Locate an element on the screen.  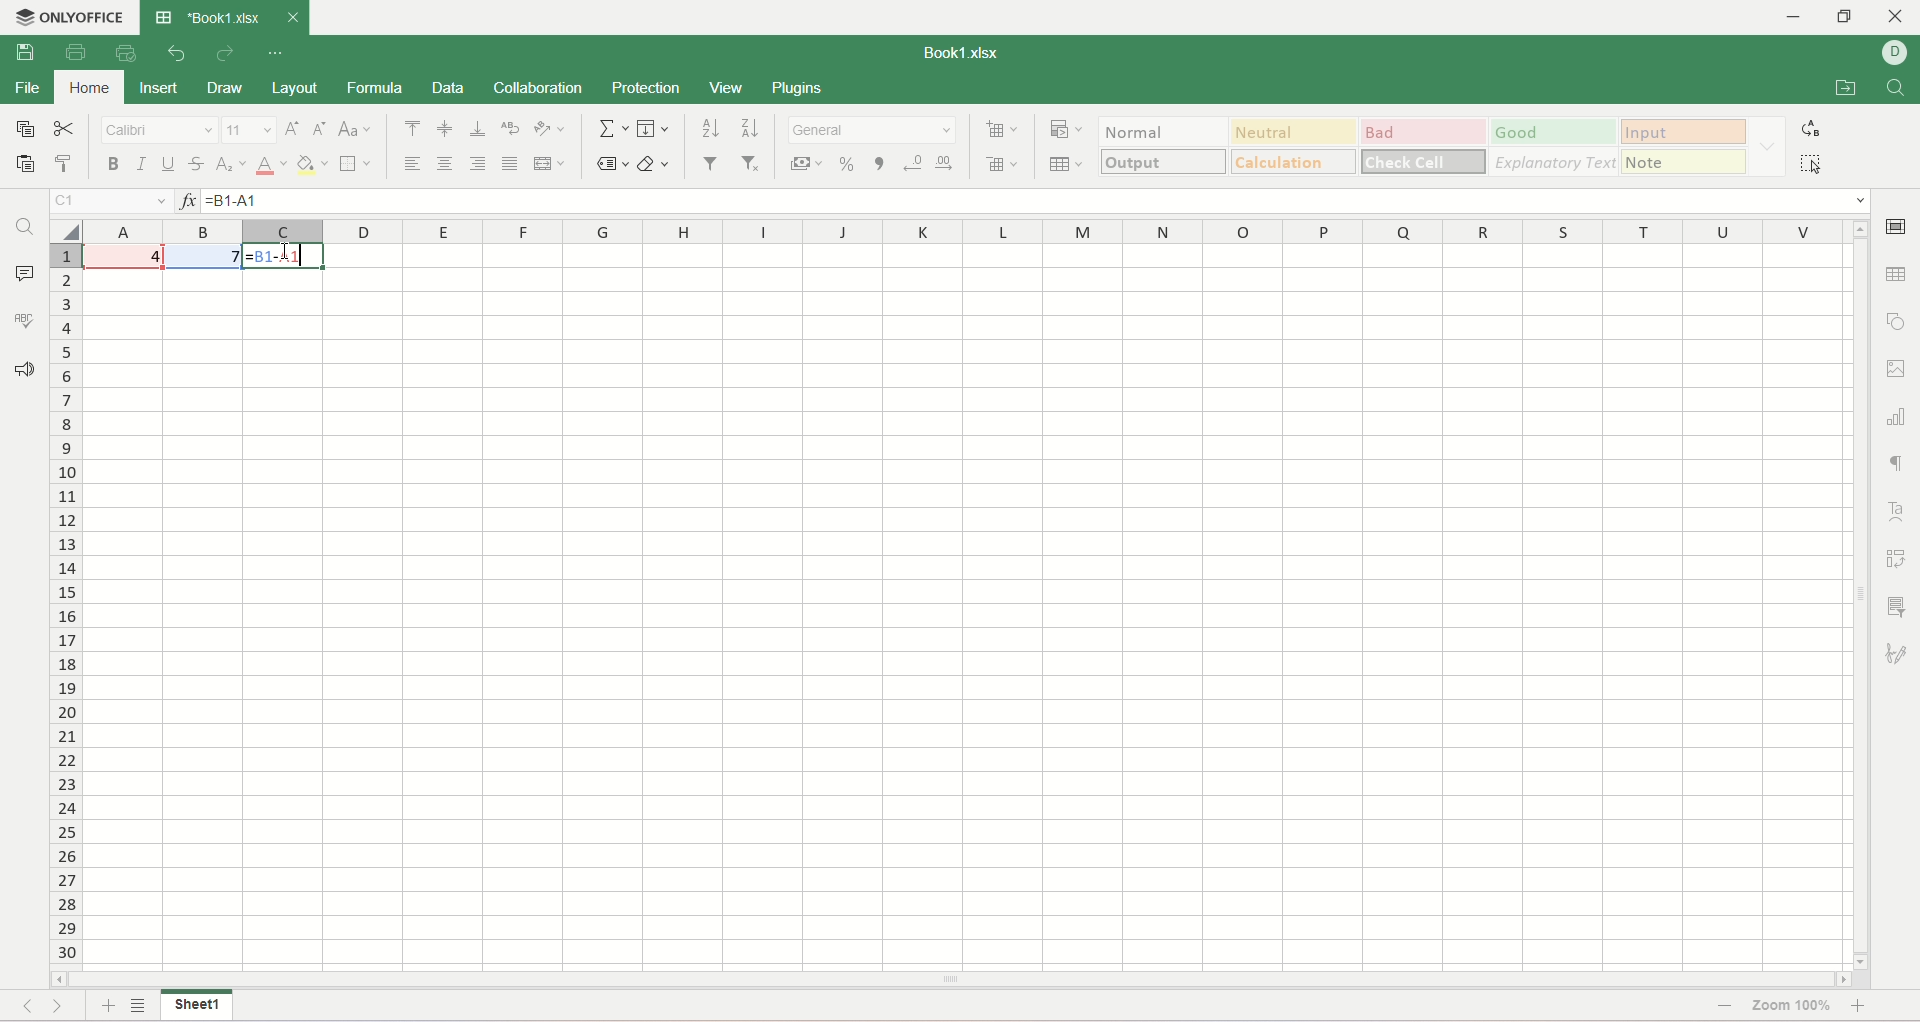
print is located at coordinates (76, 50).